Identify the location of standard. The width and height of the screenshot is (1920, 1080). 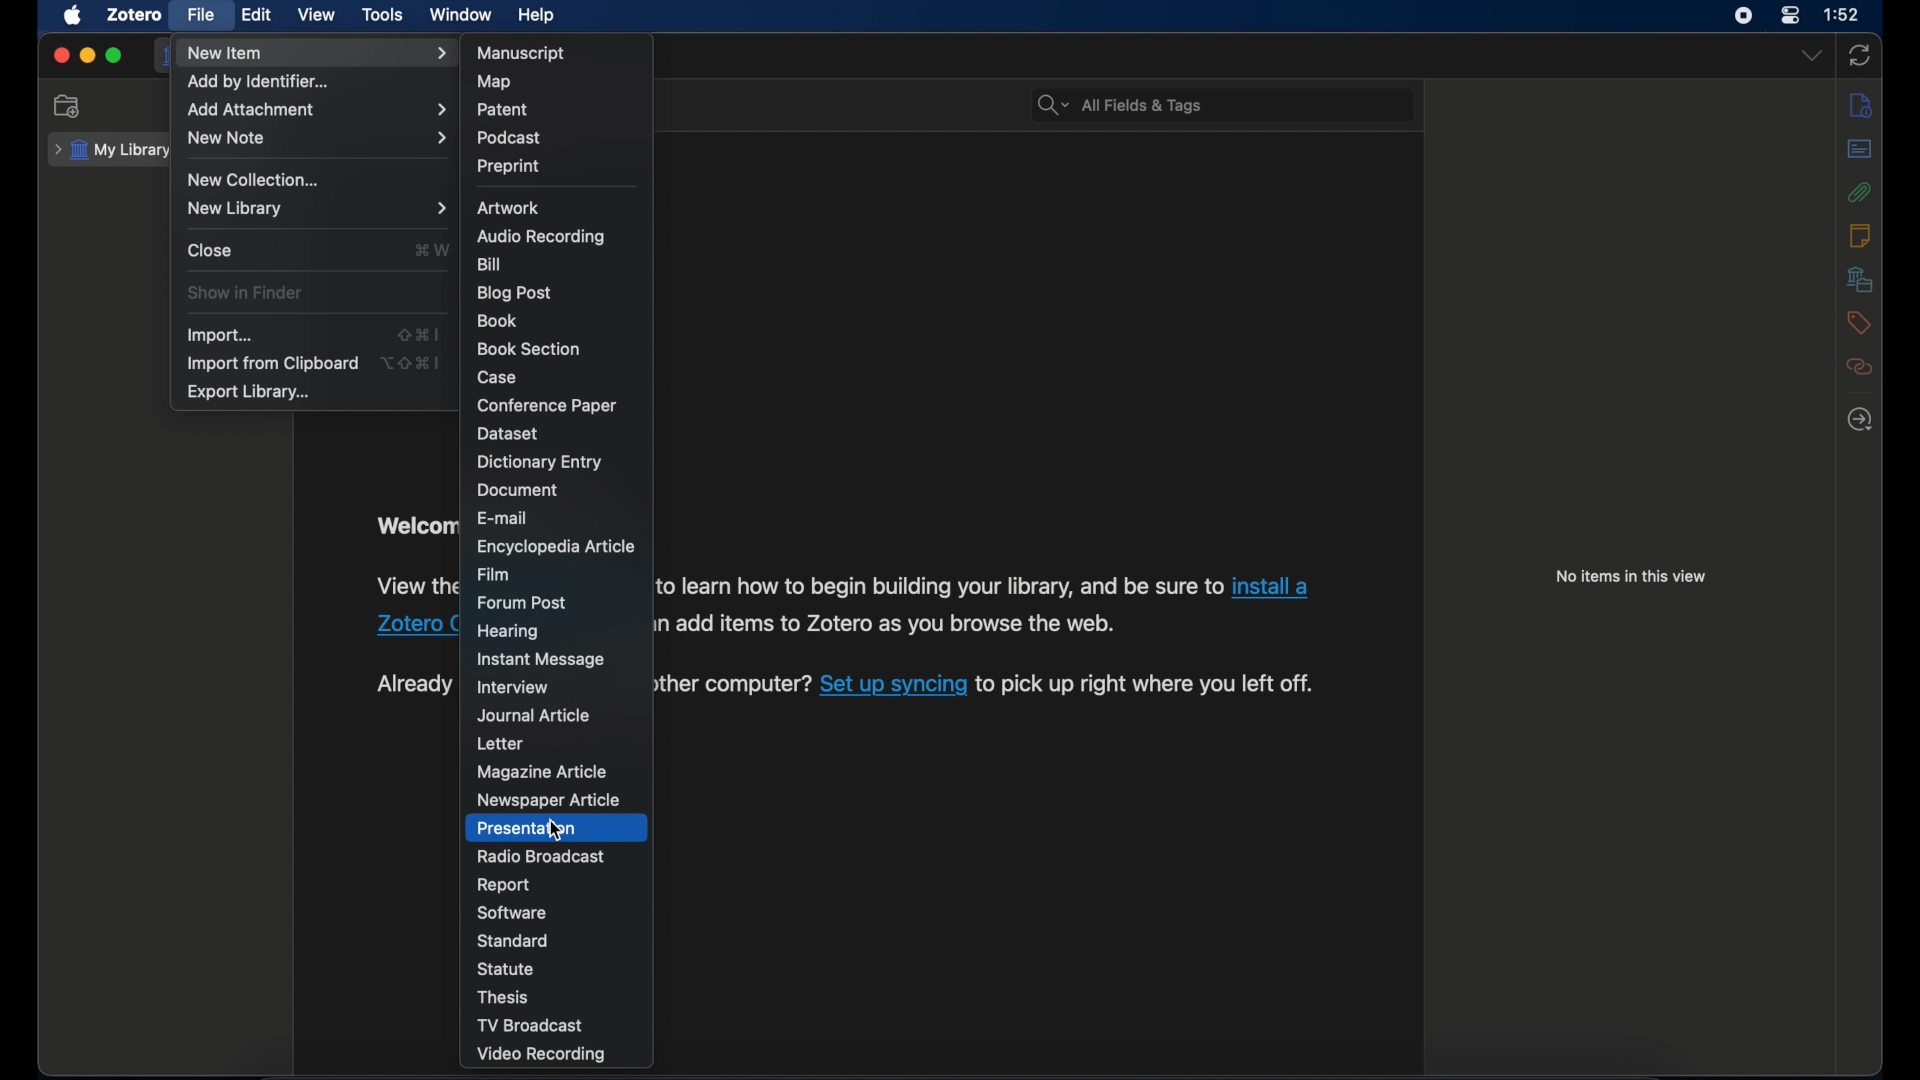
(515, 940).